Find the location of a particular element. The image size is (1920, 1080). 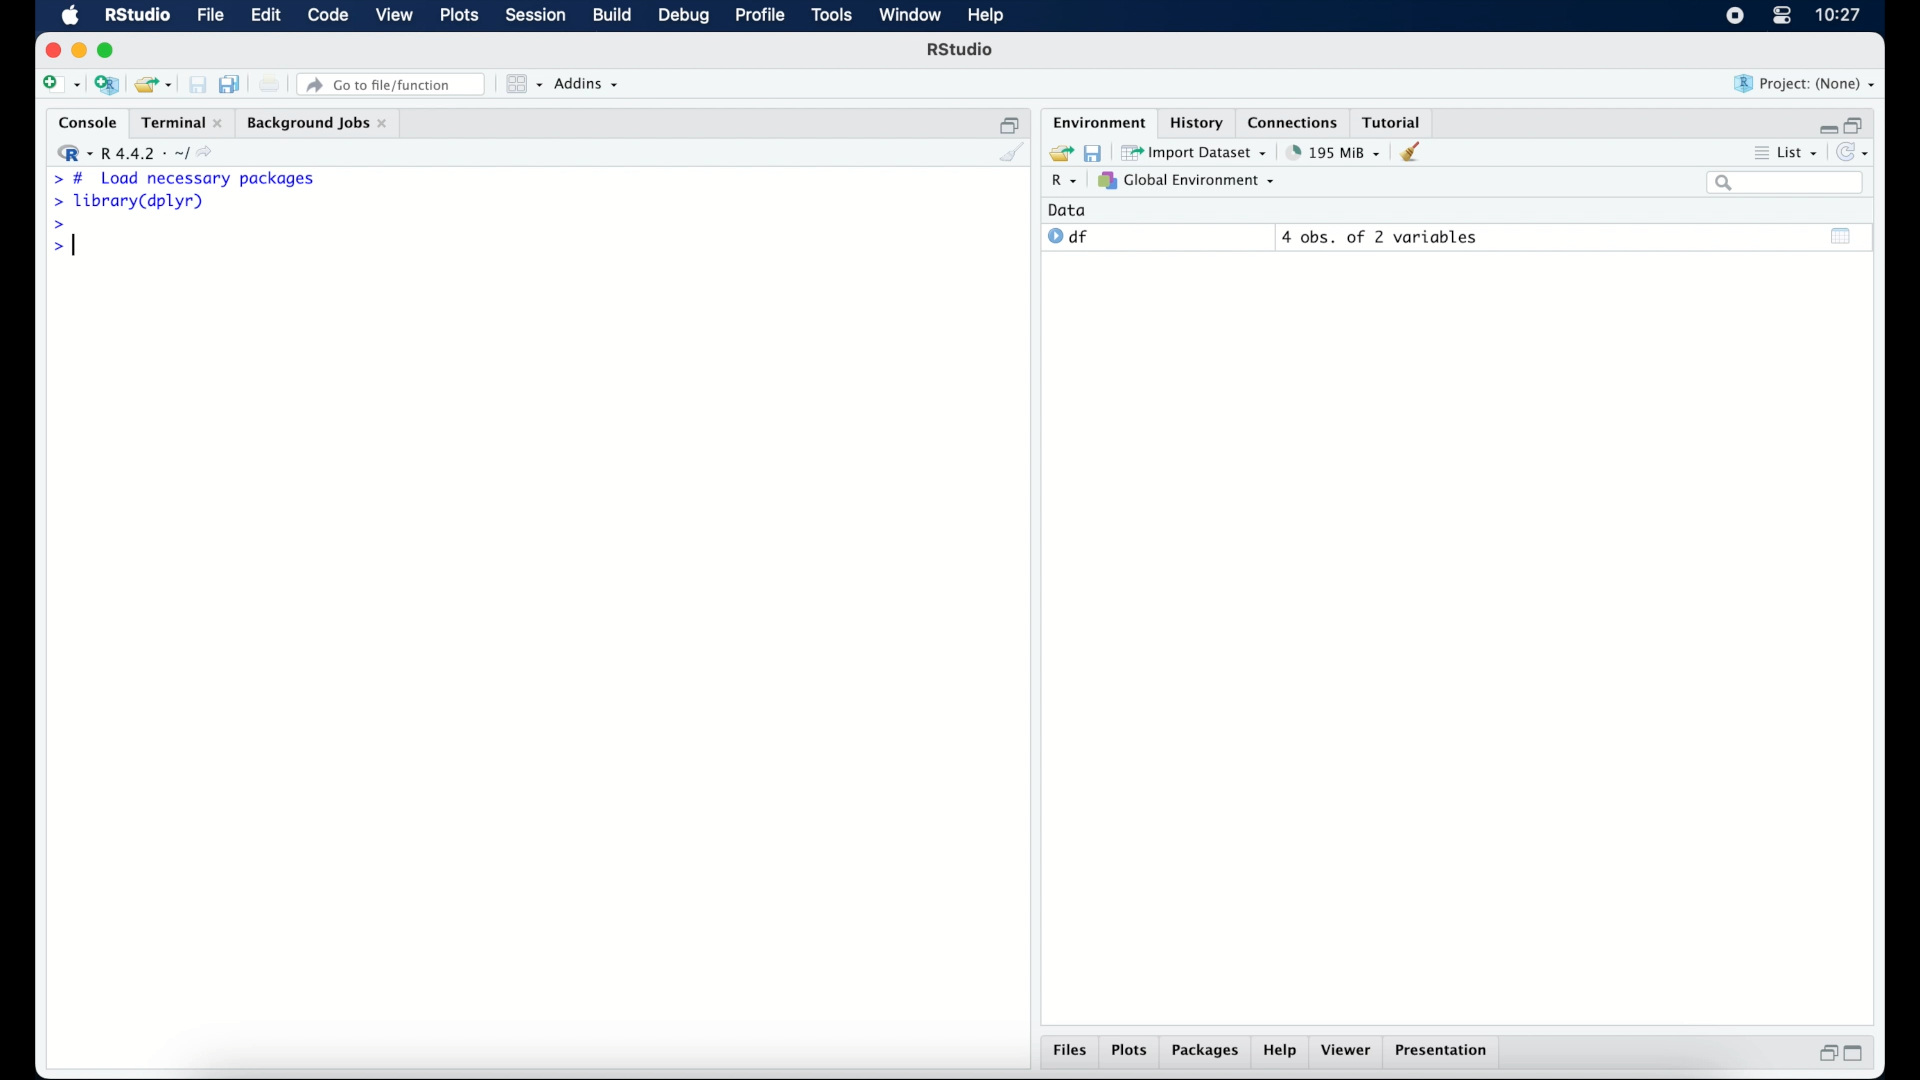

show output  window is located at coordinates (1842, 235).